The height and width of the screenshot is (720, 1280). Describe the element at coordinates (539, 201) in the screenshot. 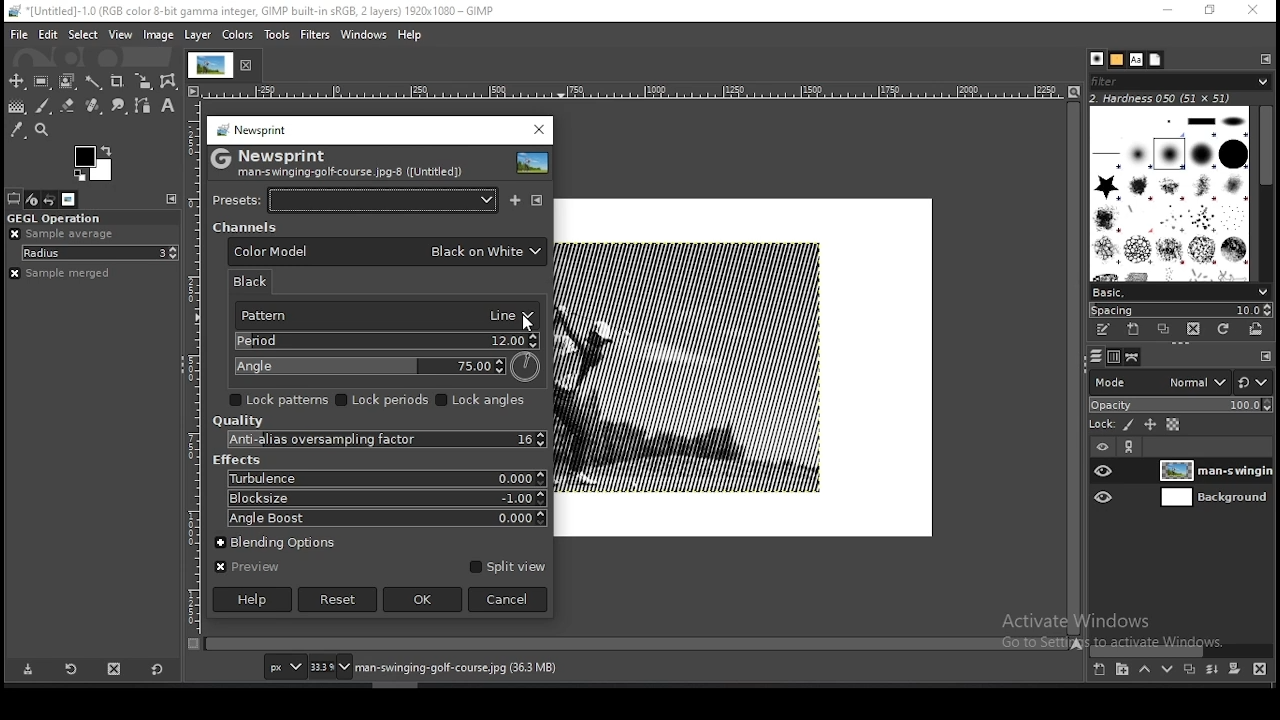

I see `manage presets` at that location.